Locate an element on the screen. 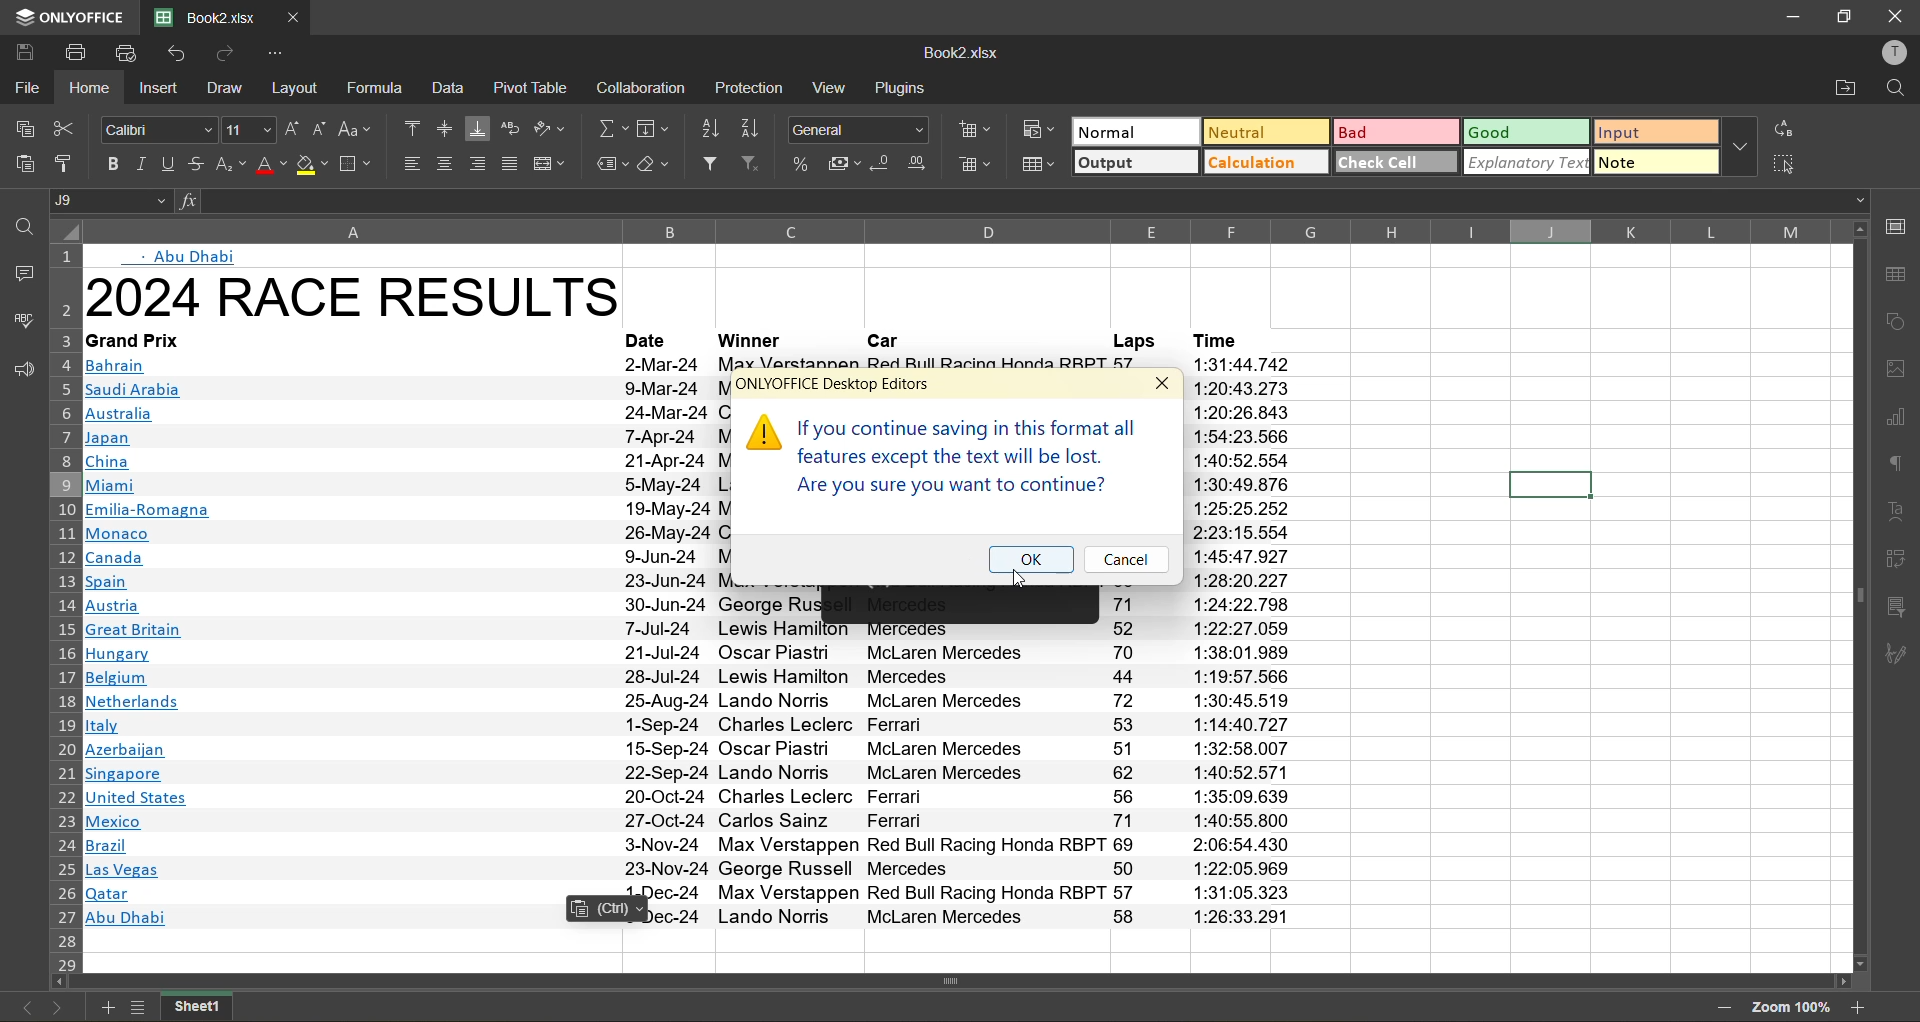  text is located at coordinates (1896, 512).